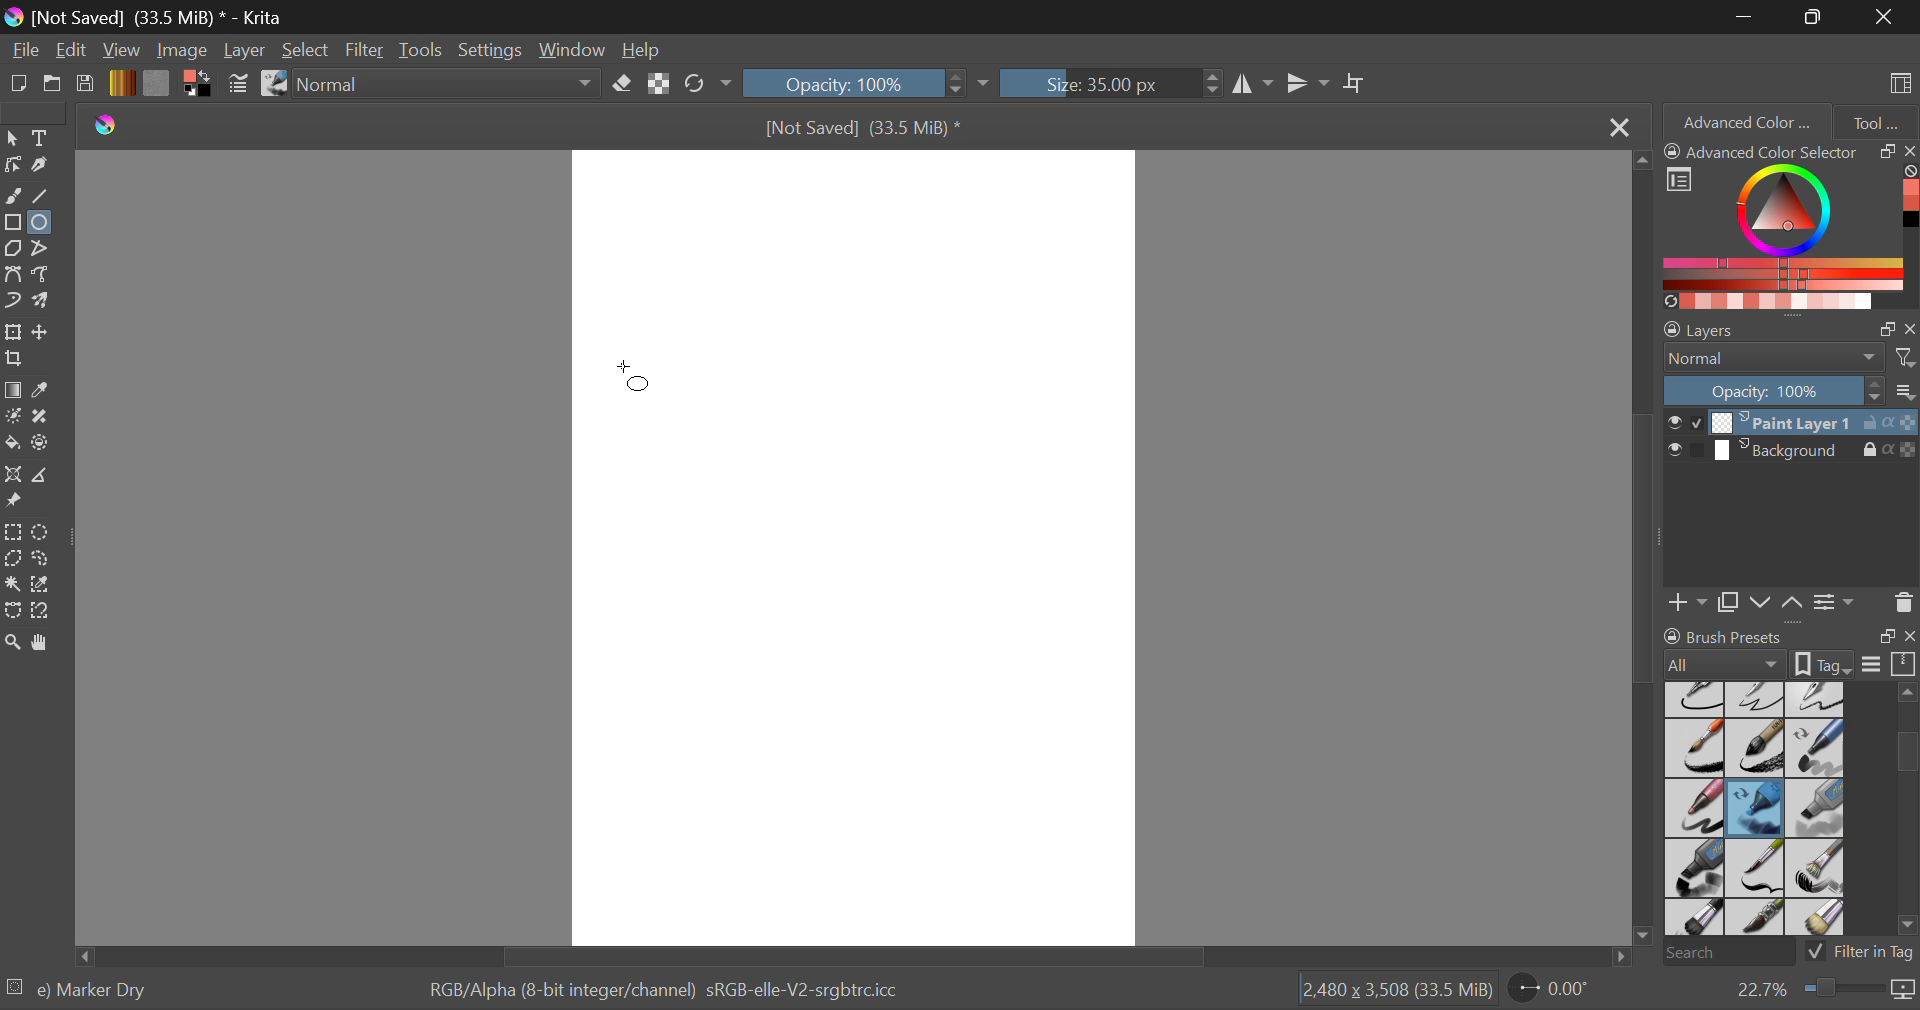  What do you see at coordinates (700, 85) in the screenshot?
I see `Refresh` at bounding box center [700, 85].